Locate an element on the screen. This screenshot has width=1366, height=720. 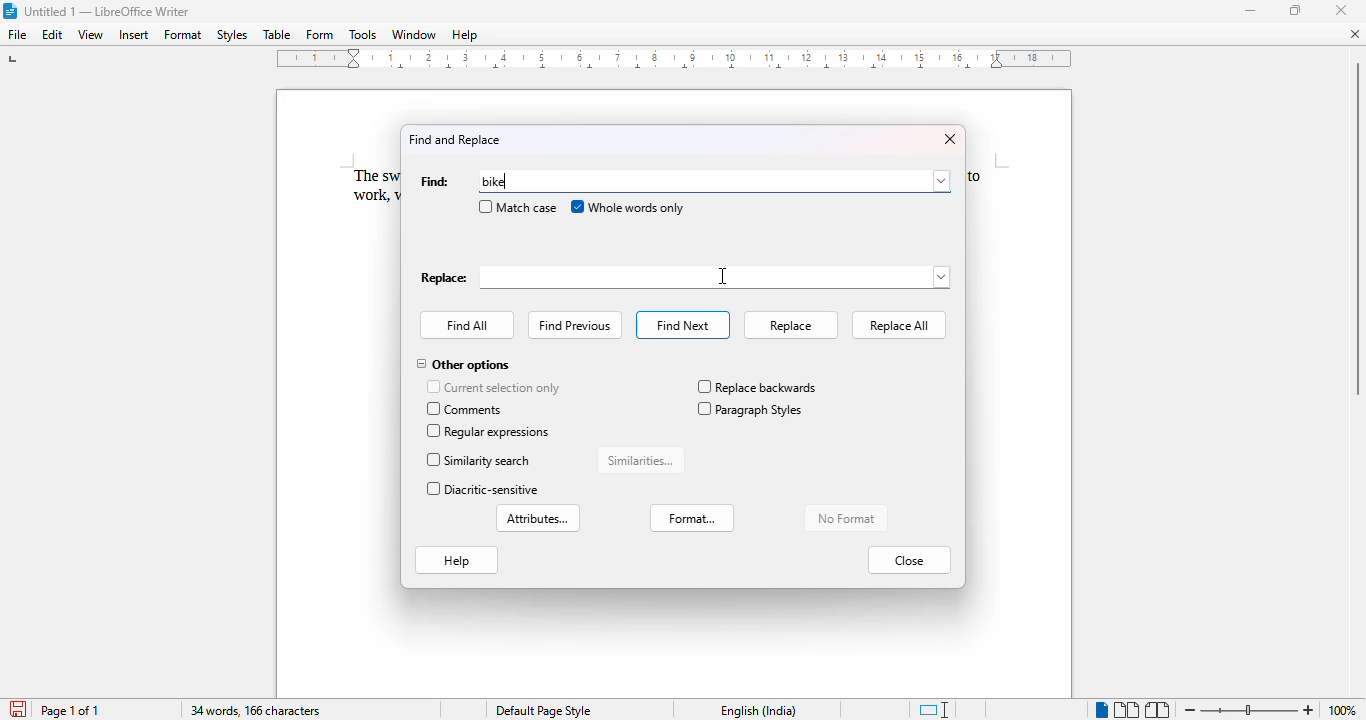
replace backwards is located at coordinates (756, 387).